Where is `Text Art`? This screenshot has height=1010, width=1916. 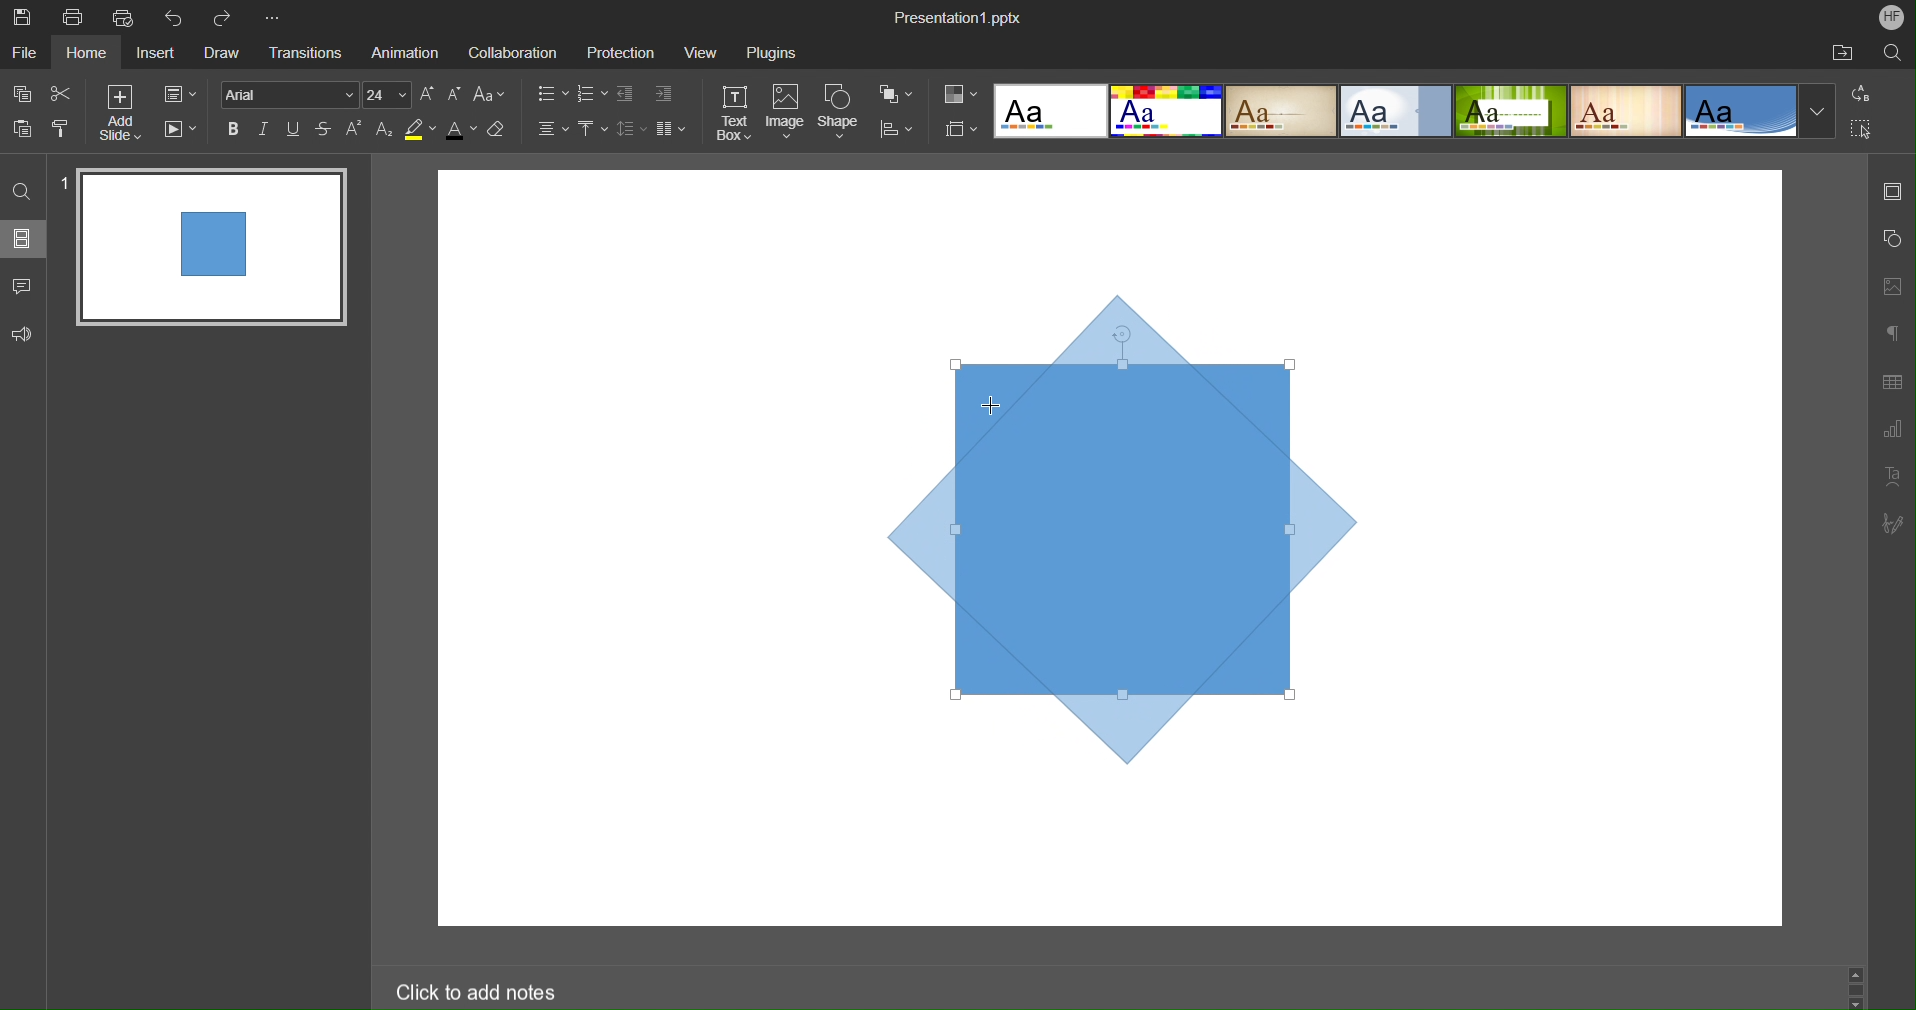 Text Art is located at coordinates (1892, 477).